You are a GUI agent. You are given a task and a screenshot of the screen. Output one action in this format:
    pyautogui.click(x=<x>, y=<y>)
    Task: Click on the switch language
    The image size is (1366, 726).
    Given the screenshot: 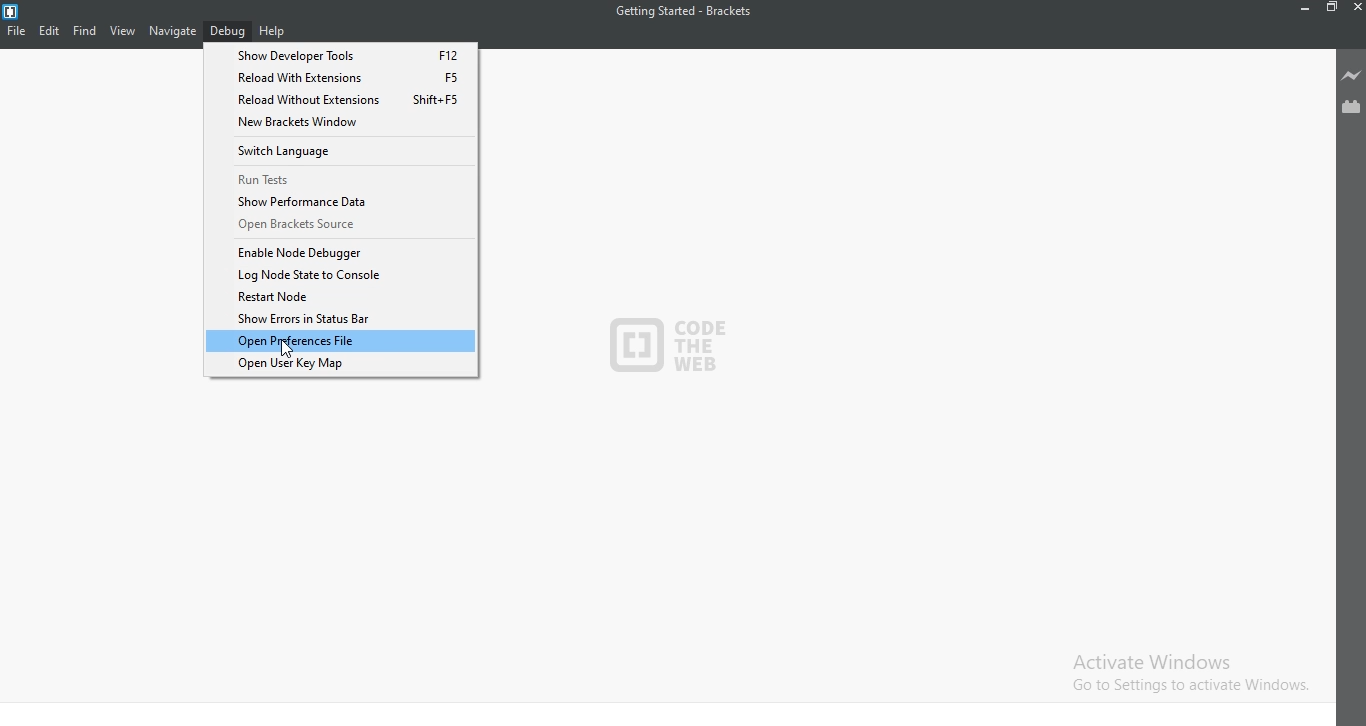 What is the action you would take?
    pyautogui.click(x=341, y=151)
    